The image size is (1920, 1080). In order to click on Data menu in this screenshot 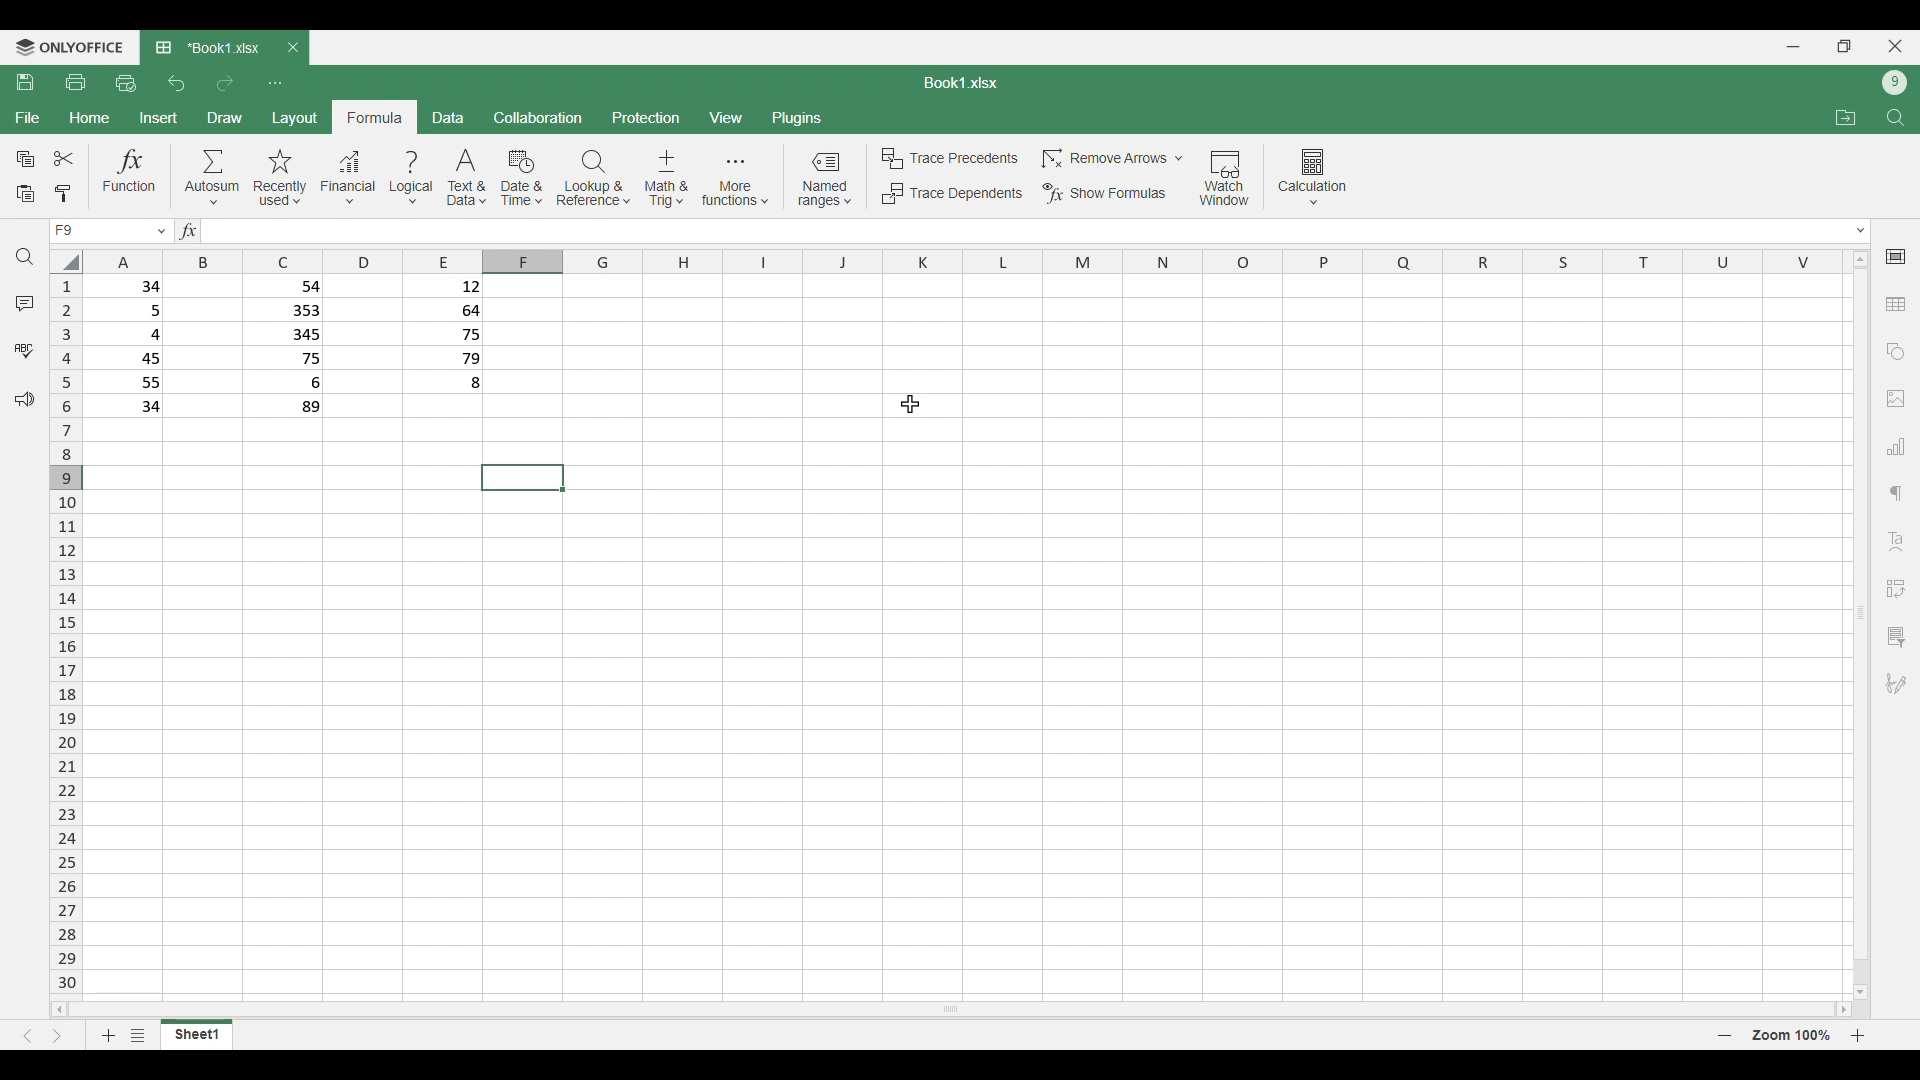, I will do `click(449, 117)`.